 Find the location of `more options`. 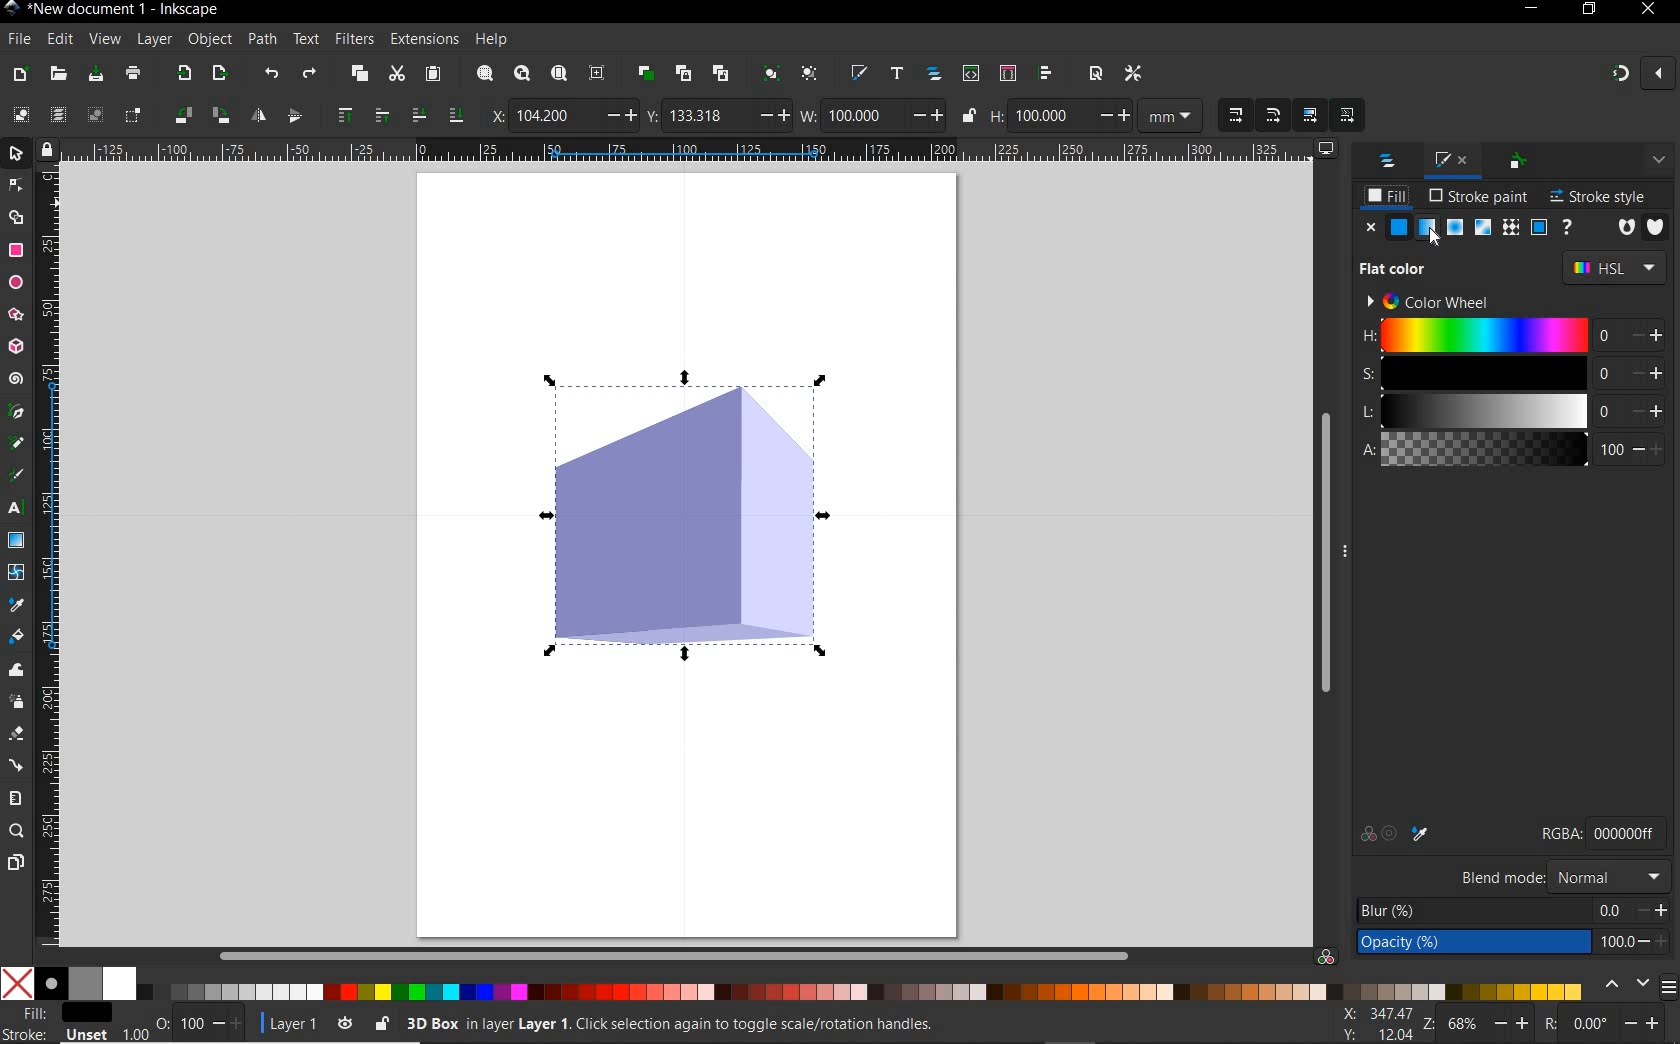

more options is located at coordinates (1348, 553).